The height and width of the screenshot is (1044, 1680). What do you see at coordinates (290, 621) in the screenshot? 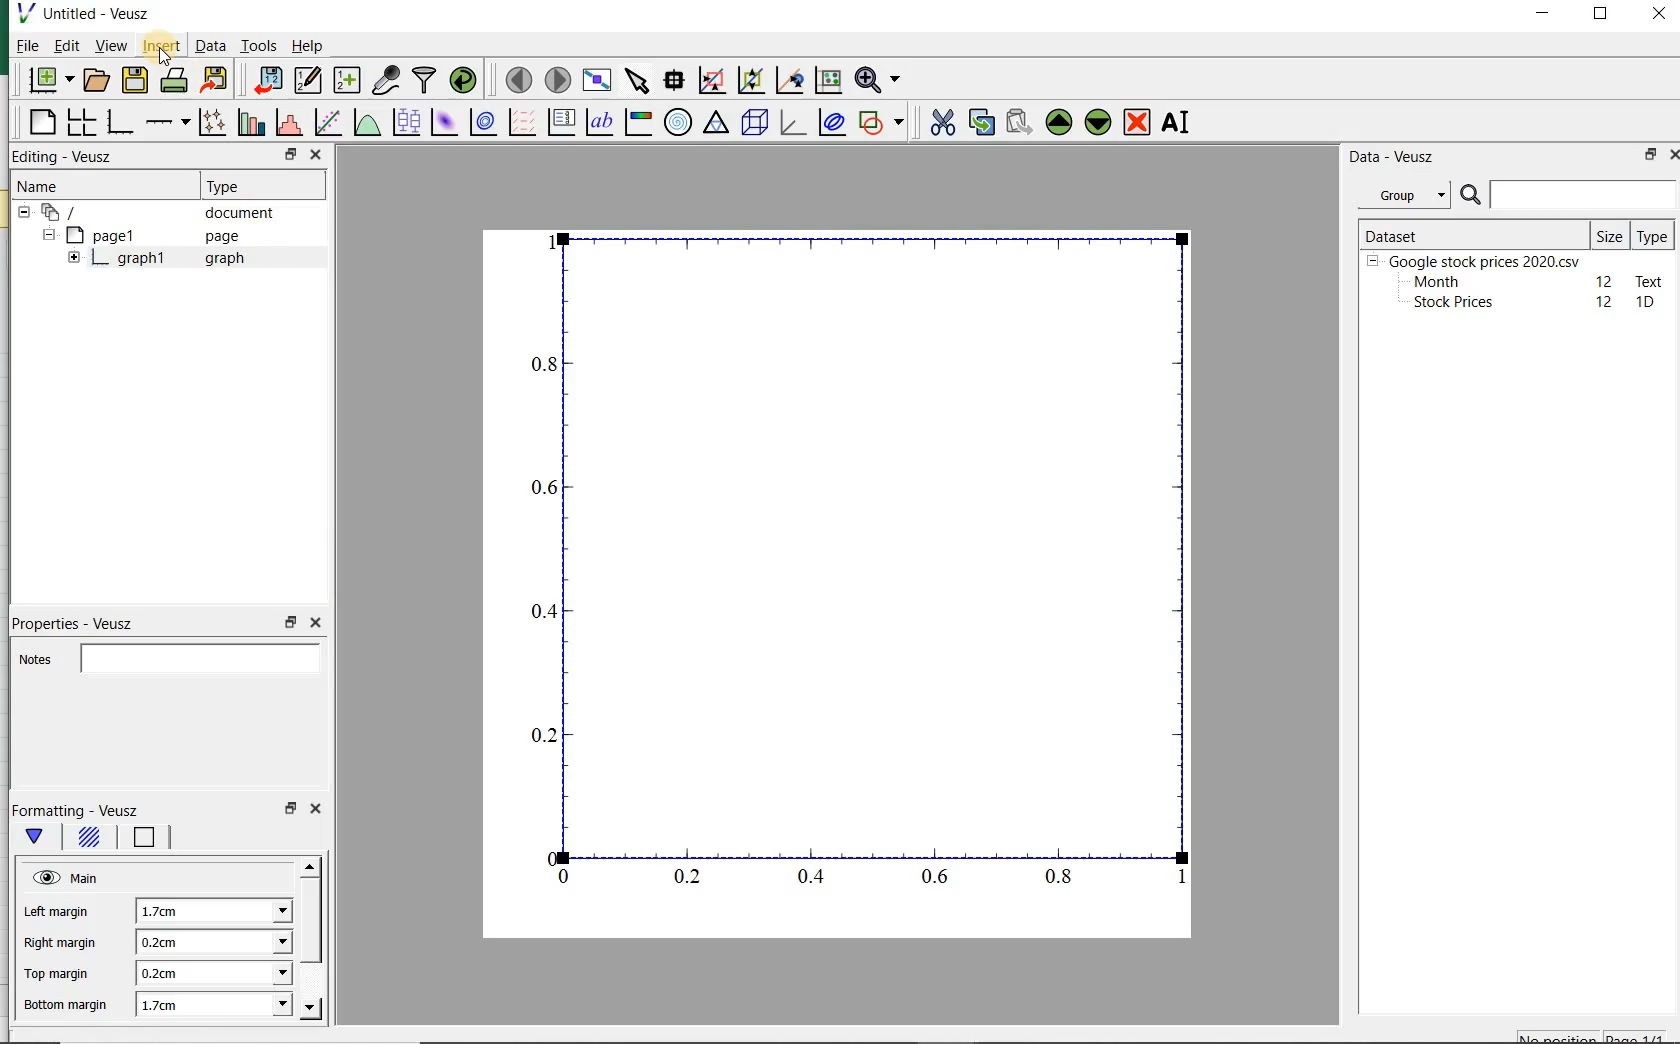
I see `restore` at bounding box center [290, 621].